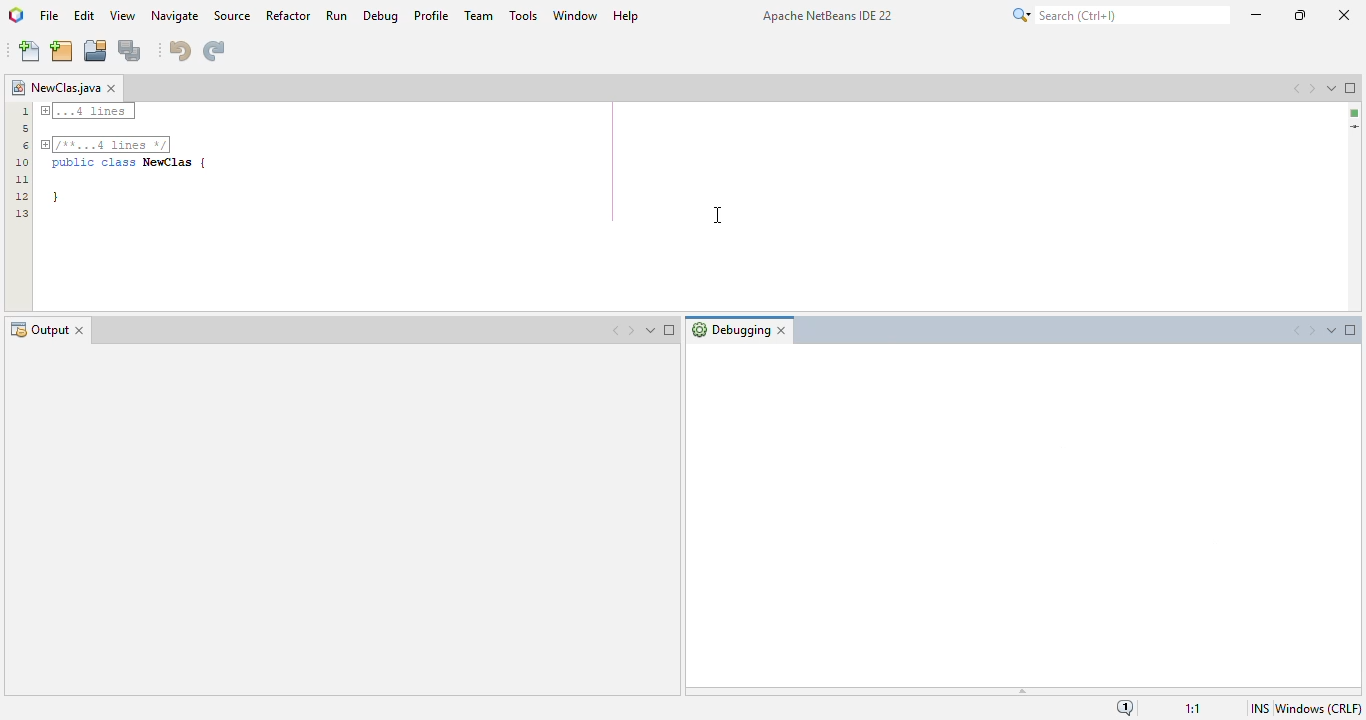 This screenshot has height=720, width=1366. Describe the element at coordinates (123, 15) in the screenshot. I see `view` at that location.